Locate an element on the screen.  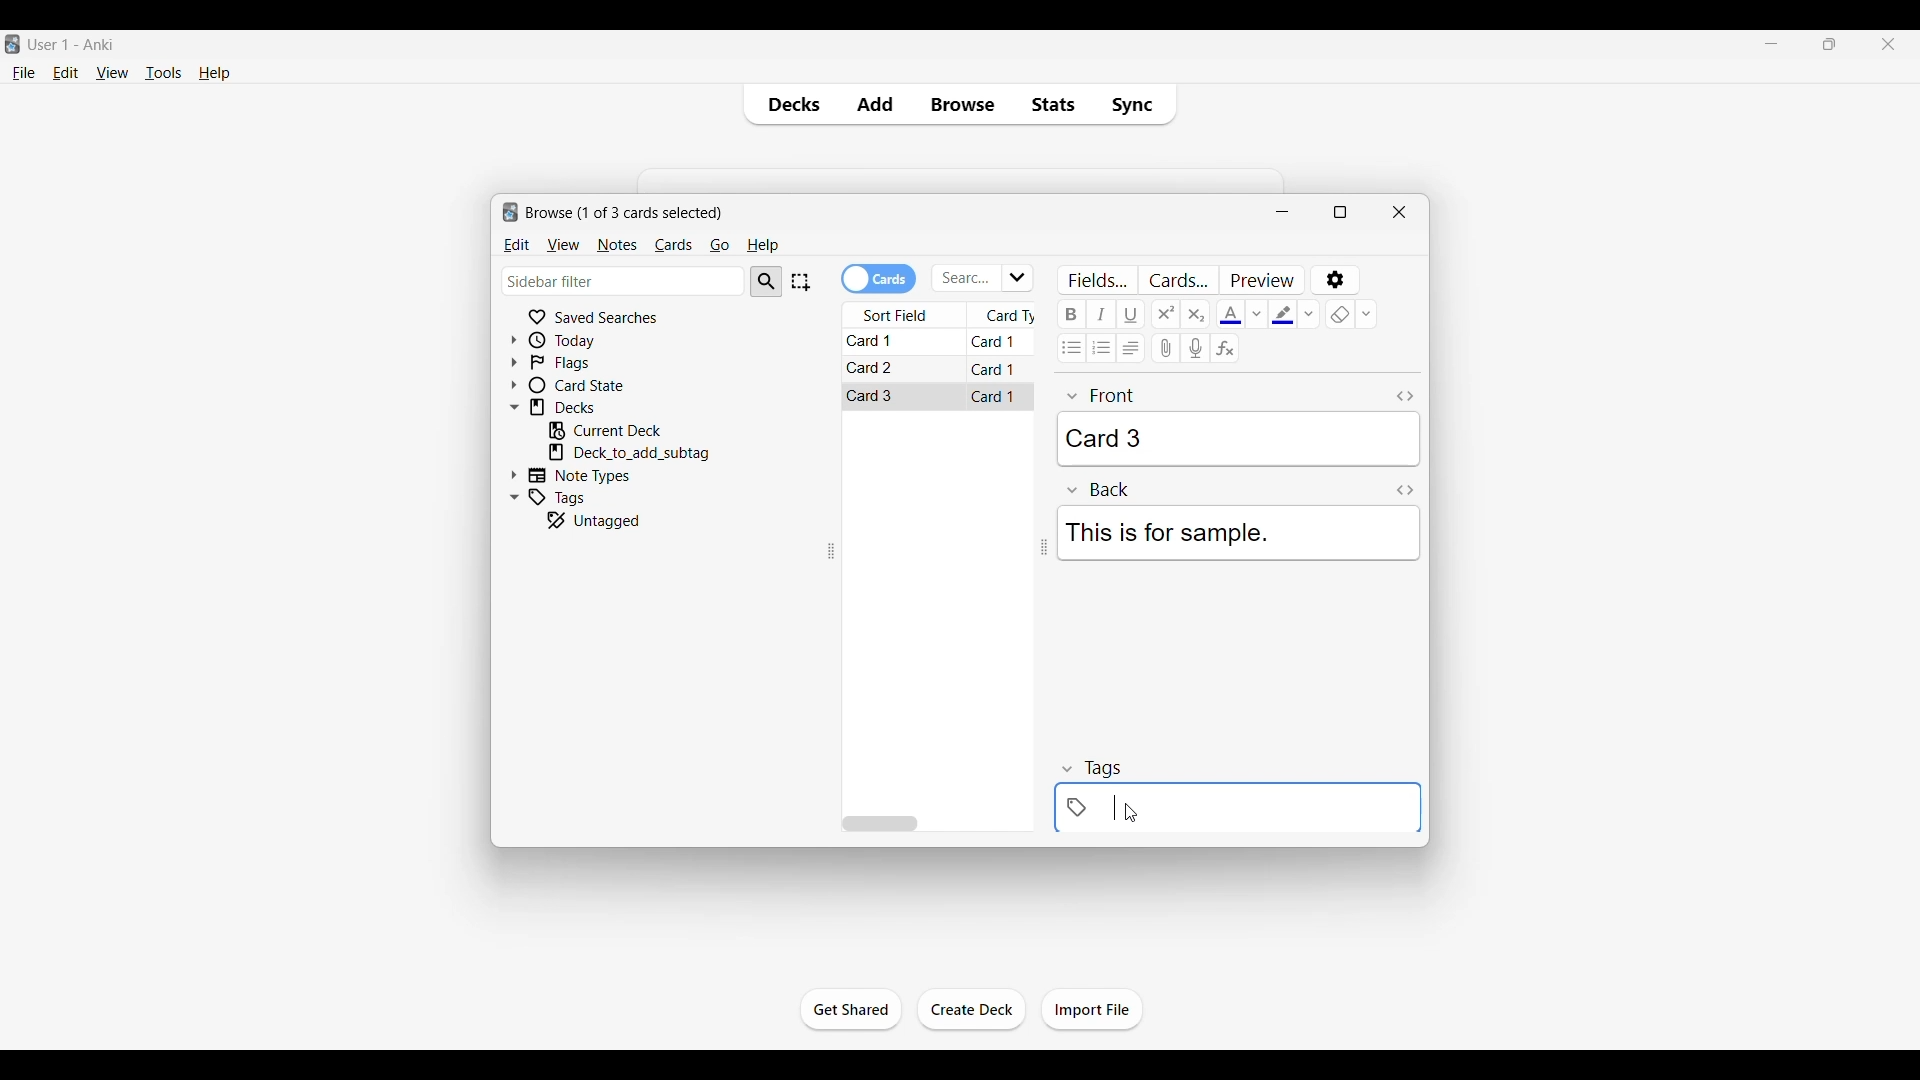
Click to go to Note types is located at coordinates (590, 475).